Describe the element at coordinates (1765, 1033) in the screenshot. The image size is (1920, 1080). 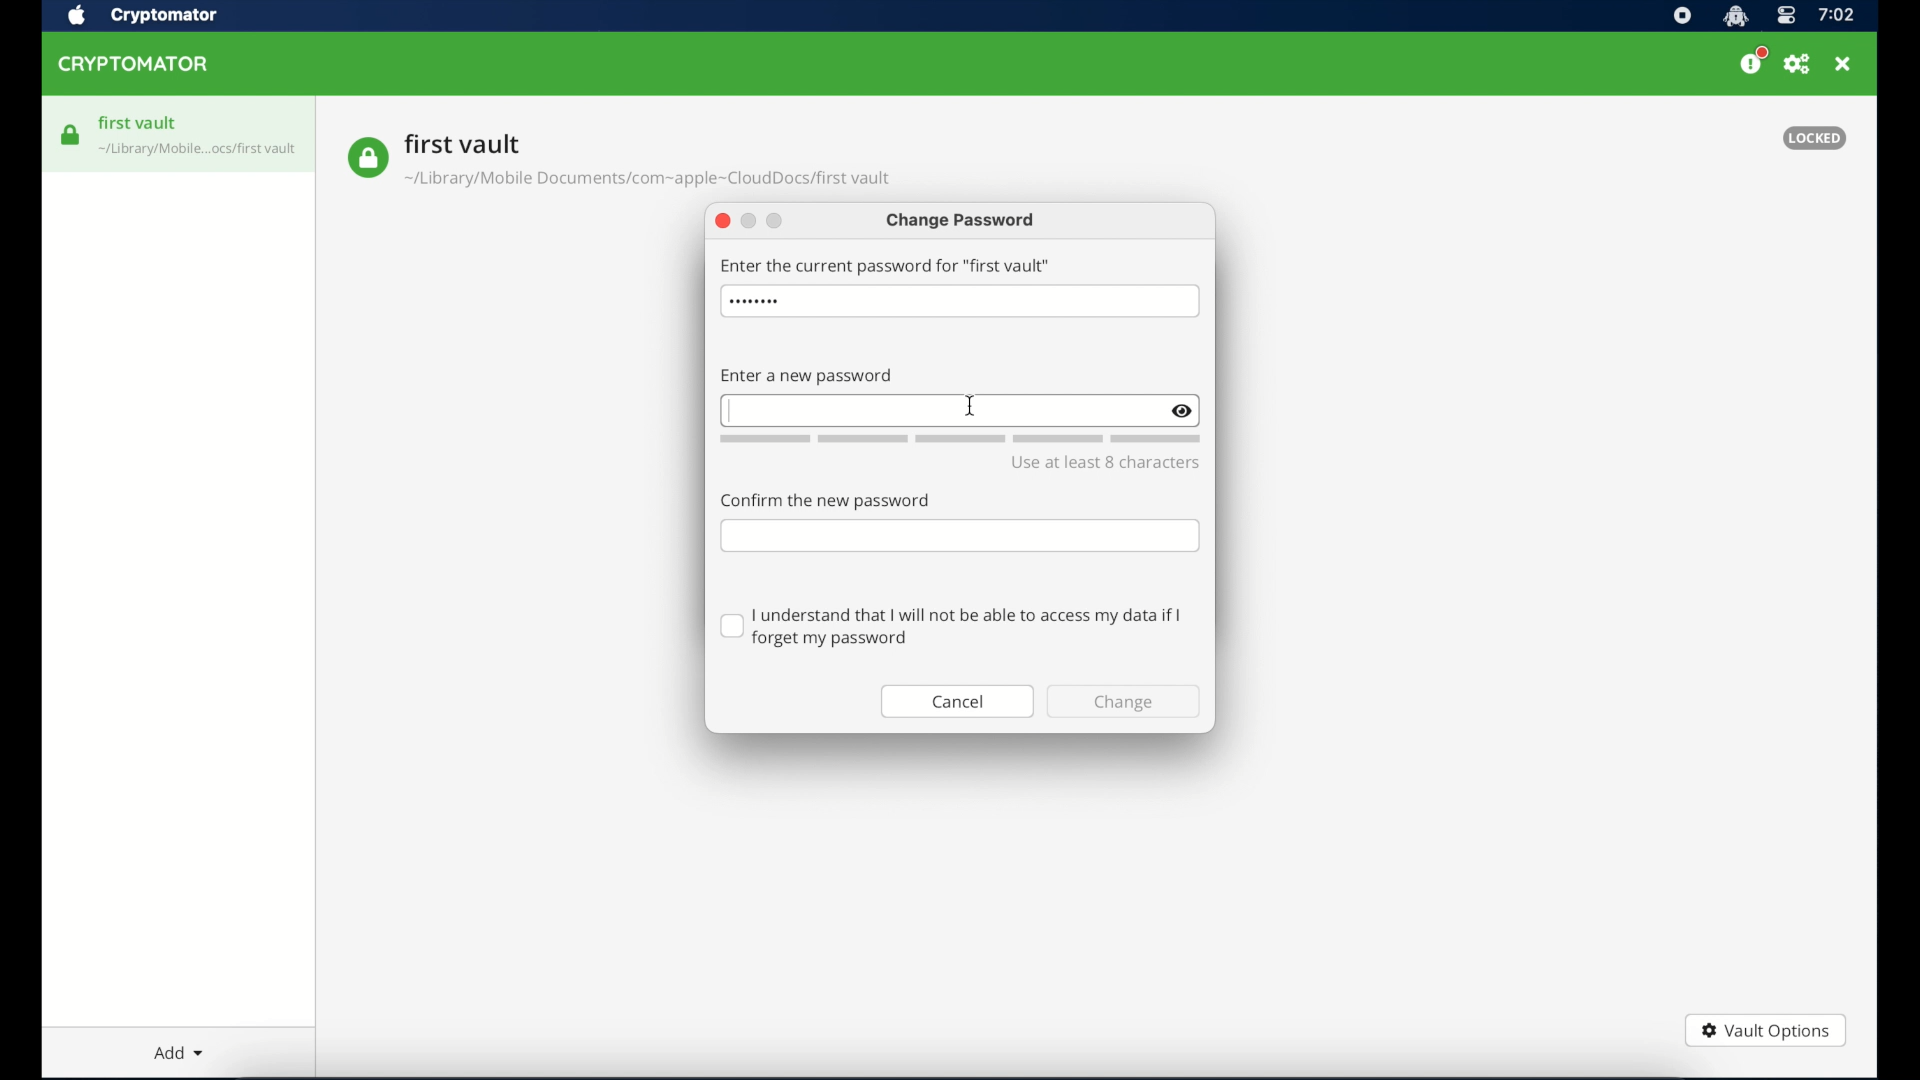
I see `vault options` at that location.